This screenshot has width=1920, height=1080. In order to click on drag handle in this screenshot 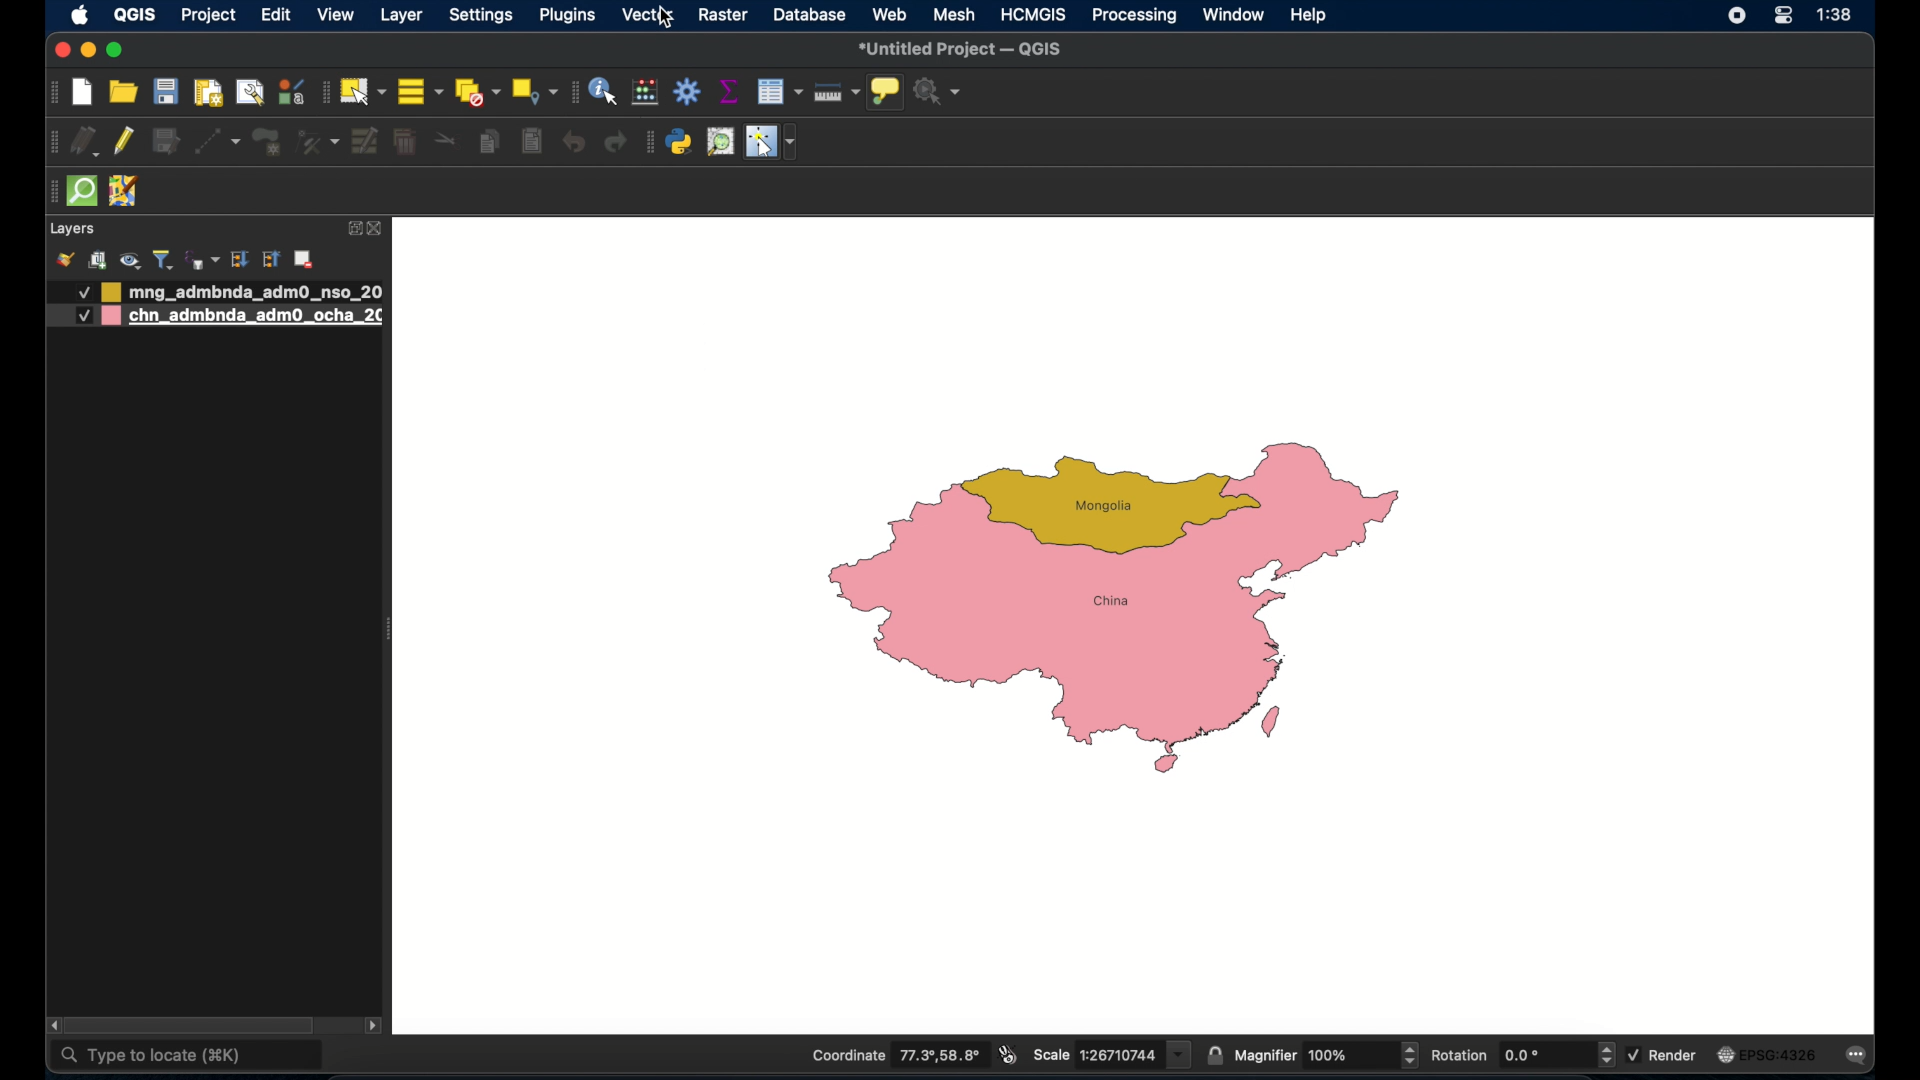, I will do `click(51, 190)`.